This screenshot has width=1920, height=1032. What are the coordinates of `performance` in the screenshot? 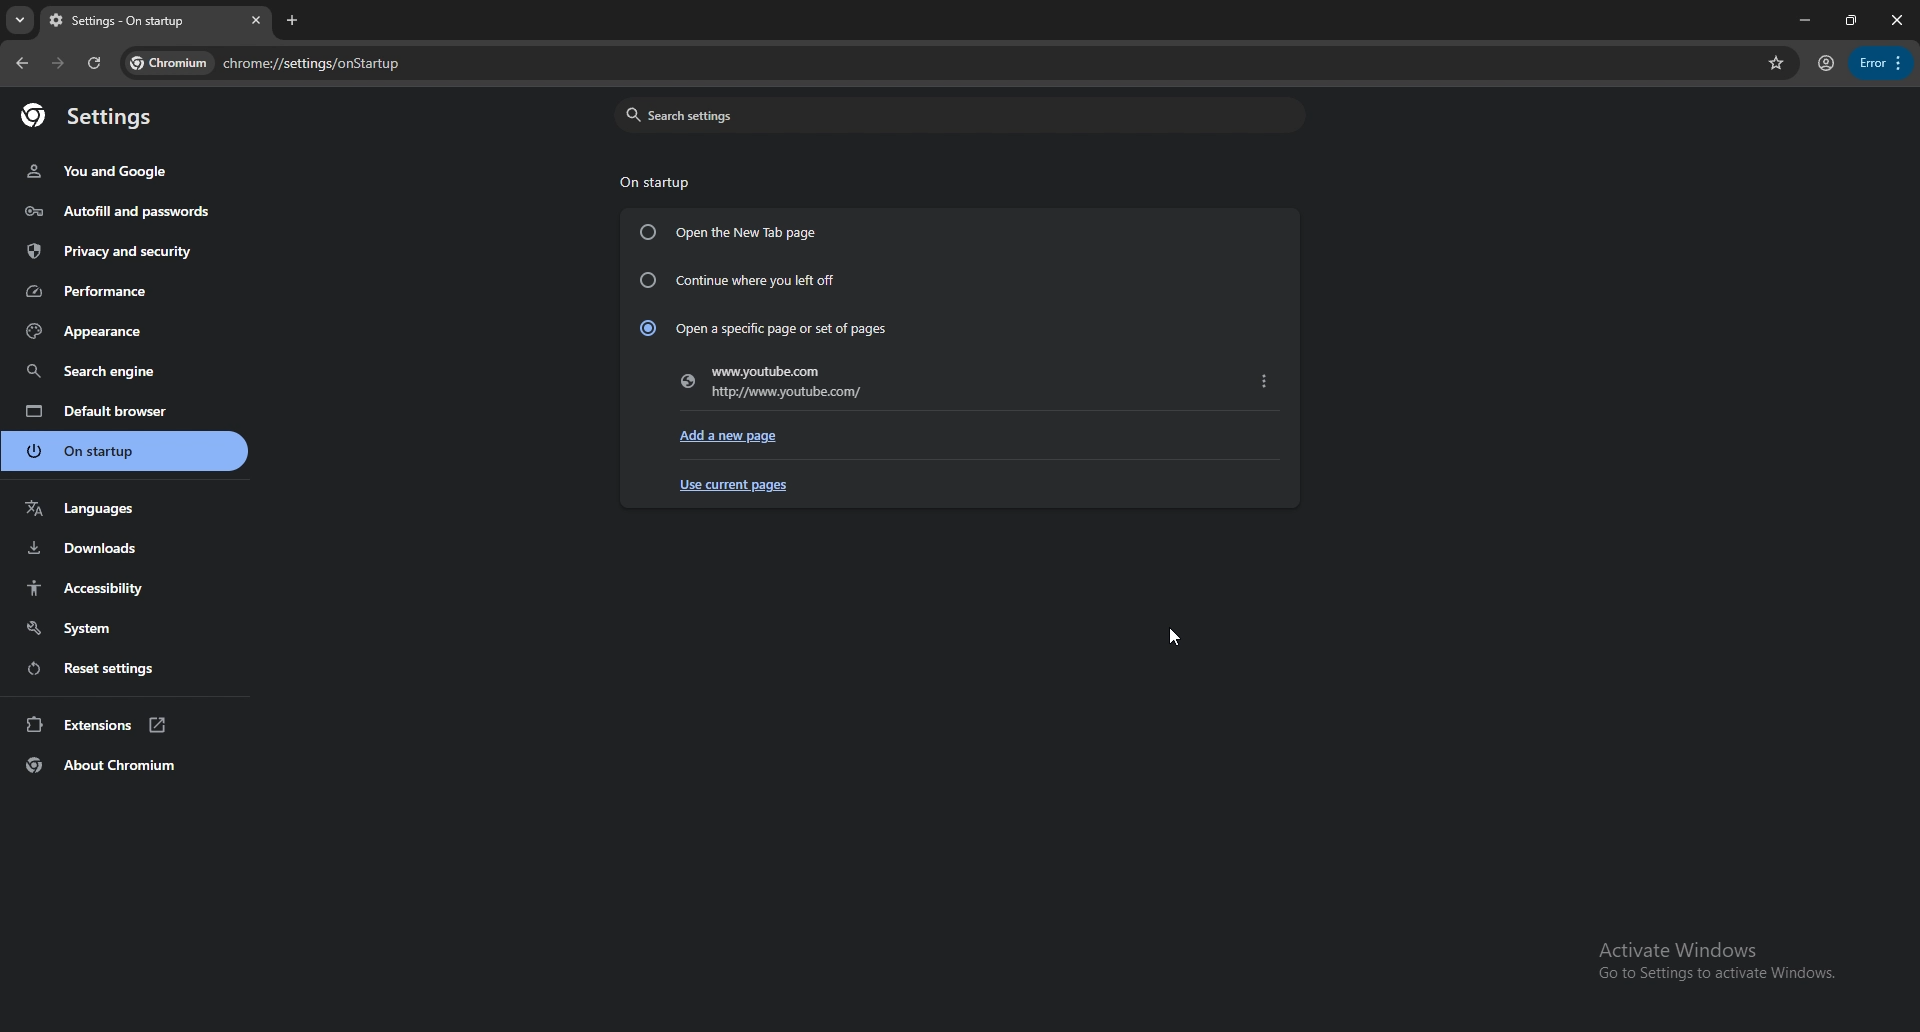 It's located at (117, 290).